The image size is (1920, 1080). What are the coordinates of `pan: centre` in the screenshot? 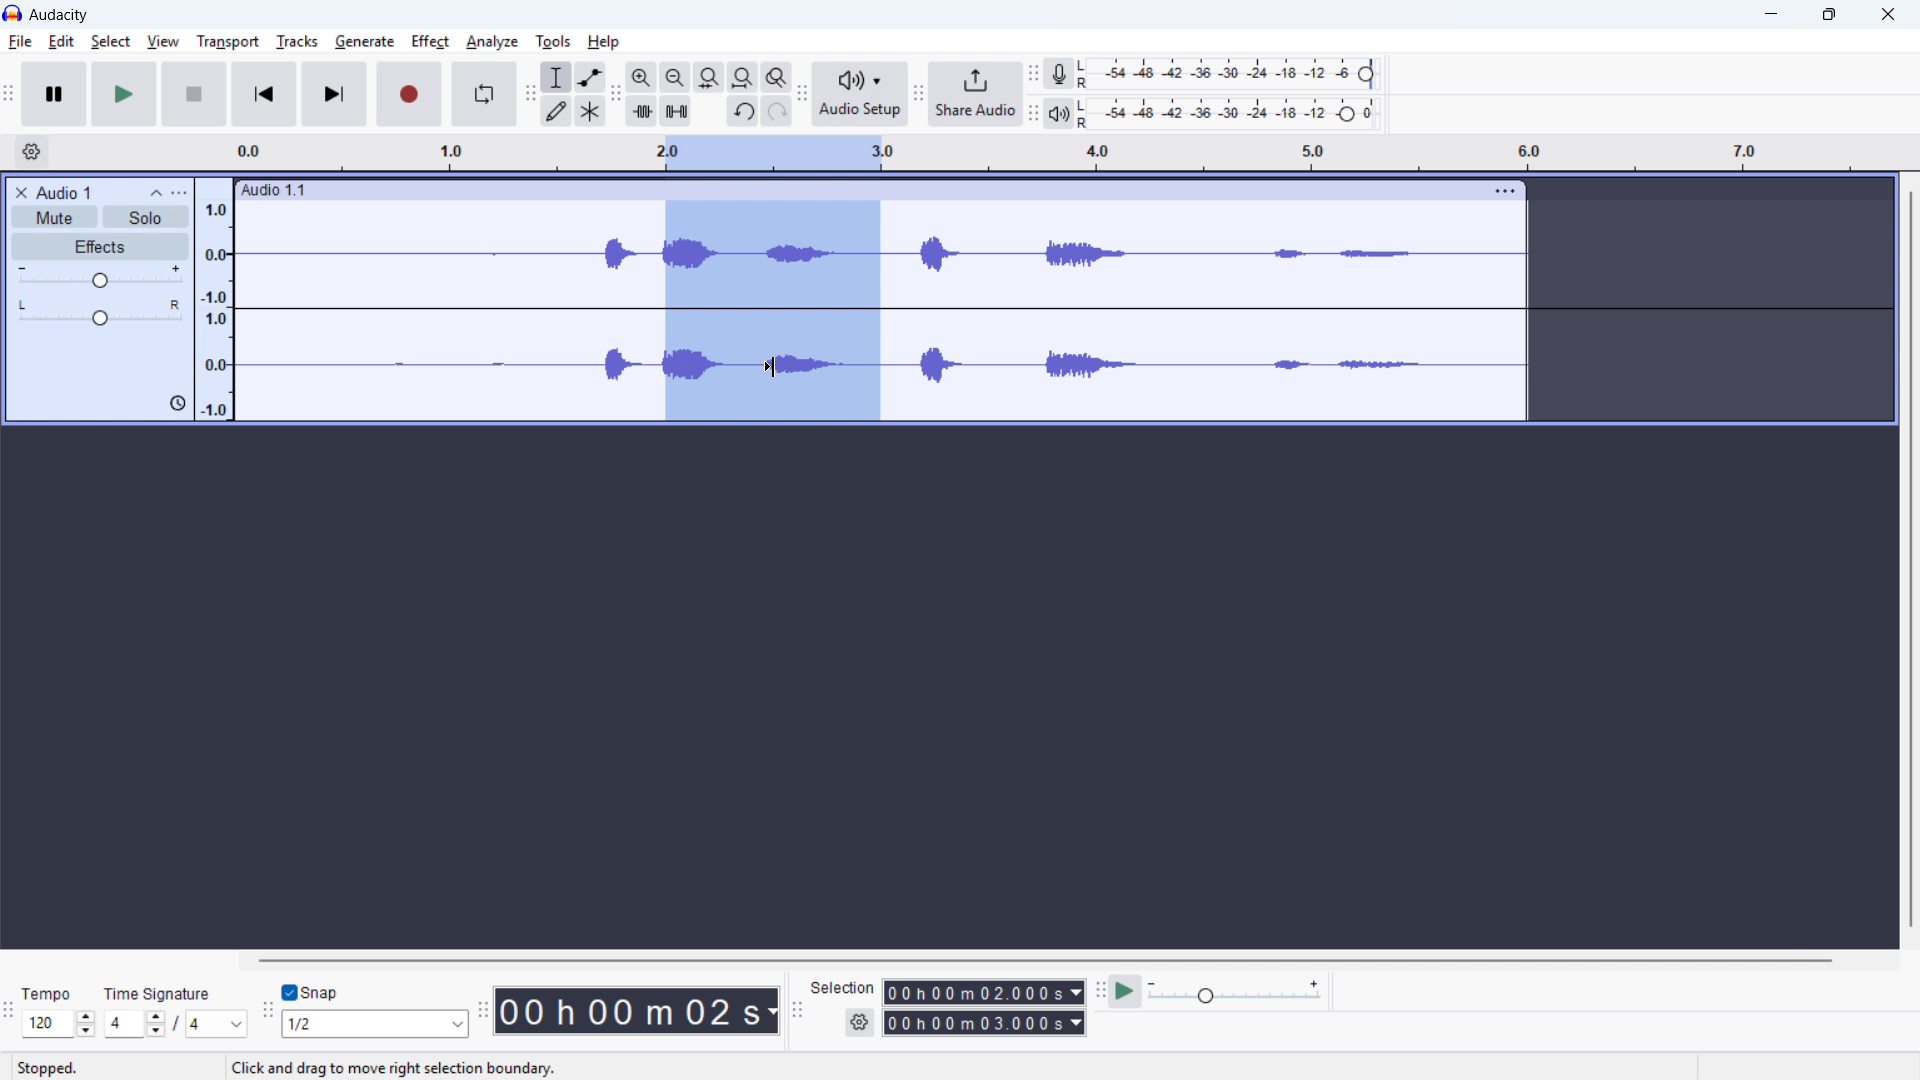 It's located at (100, 313).